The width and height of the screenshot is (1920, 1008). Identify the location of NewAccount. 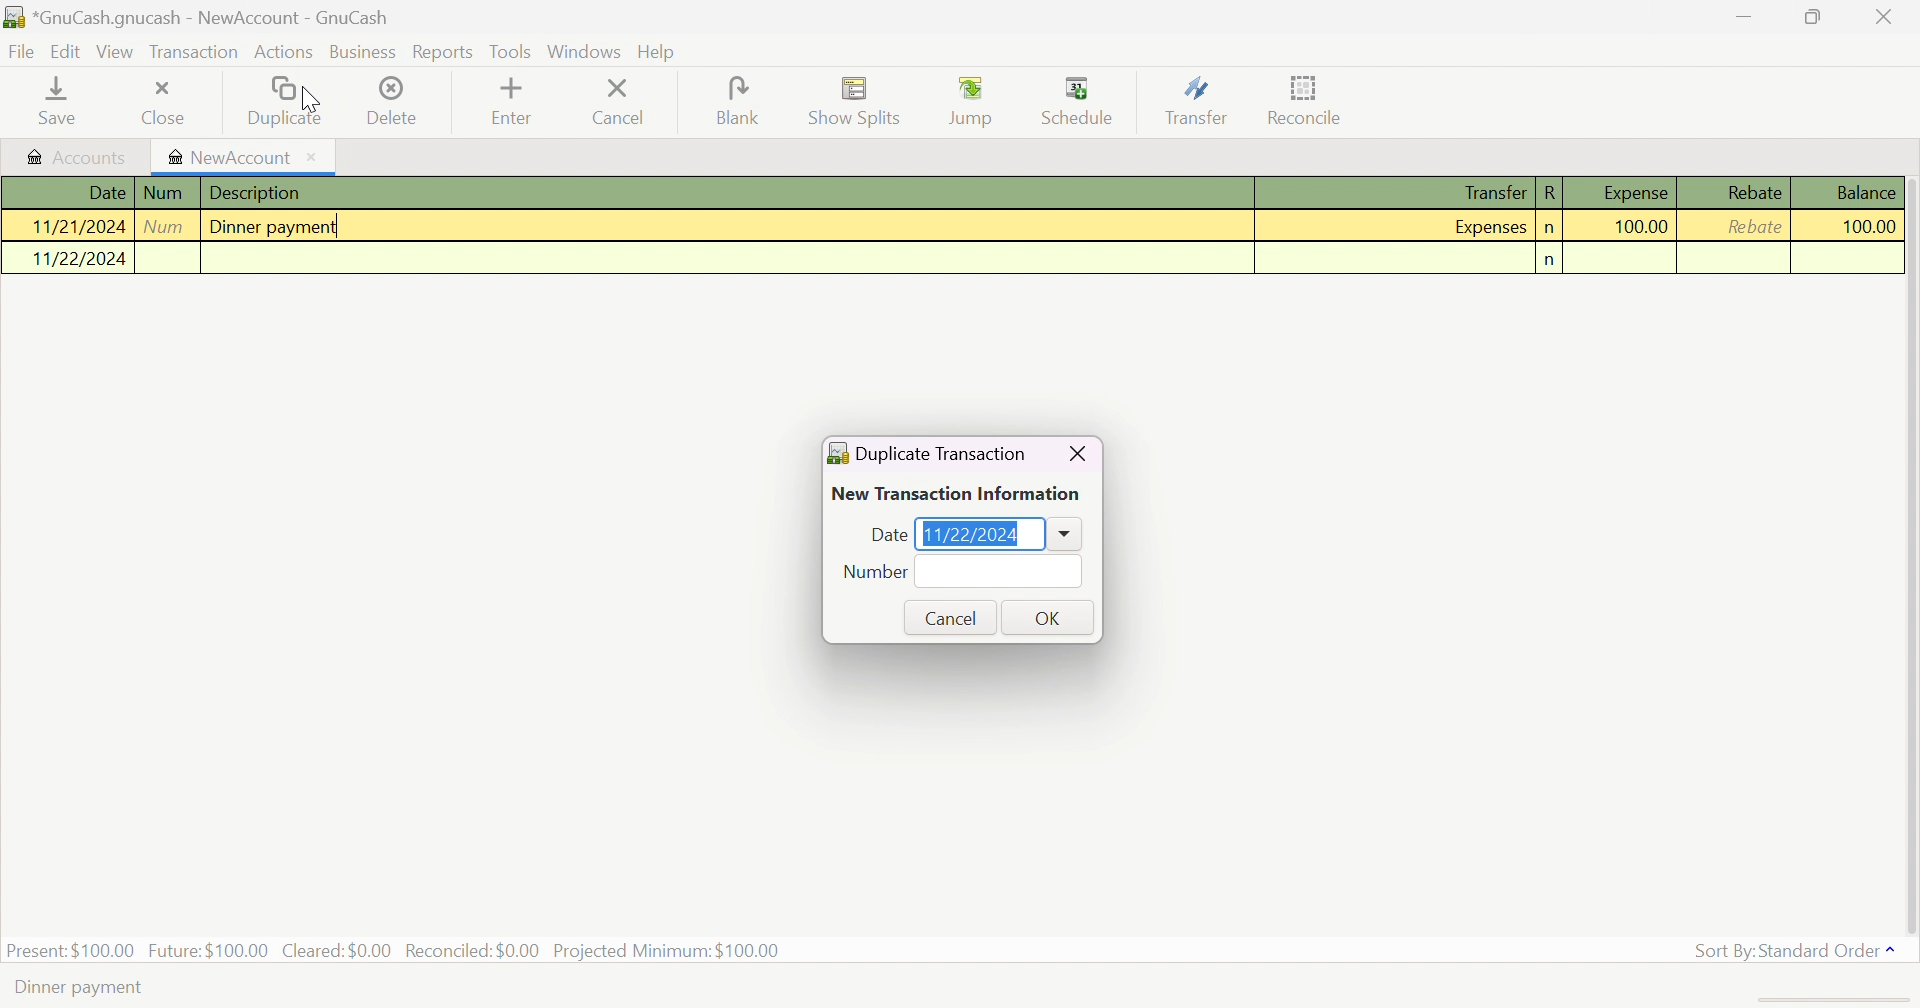
(243, 158).